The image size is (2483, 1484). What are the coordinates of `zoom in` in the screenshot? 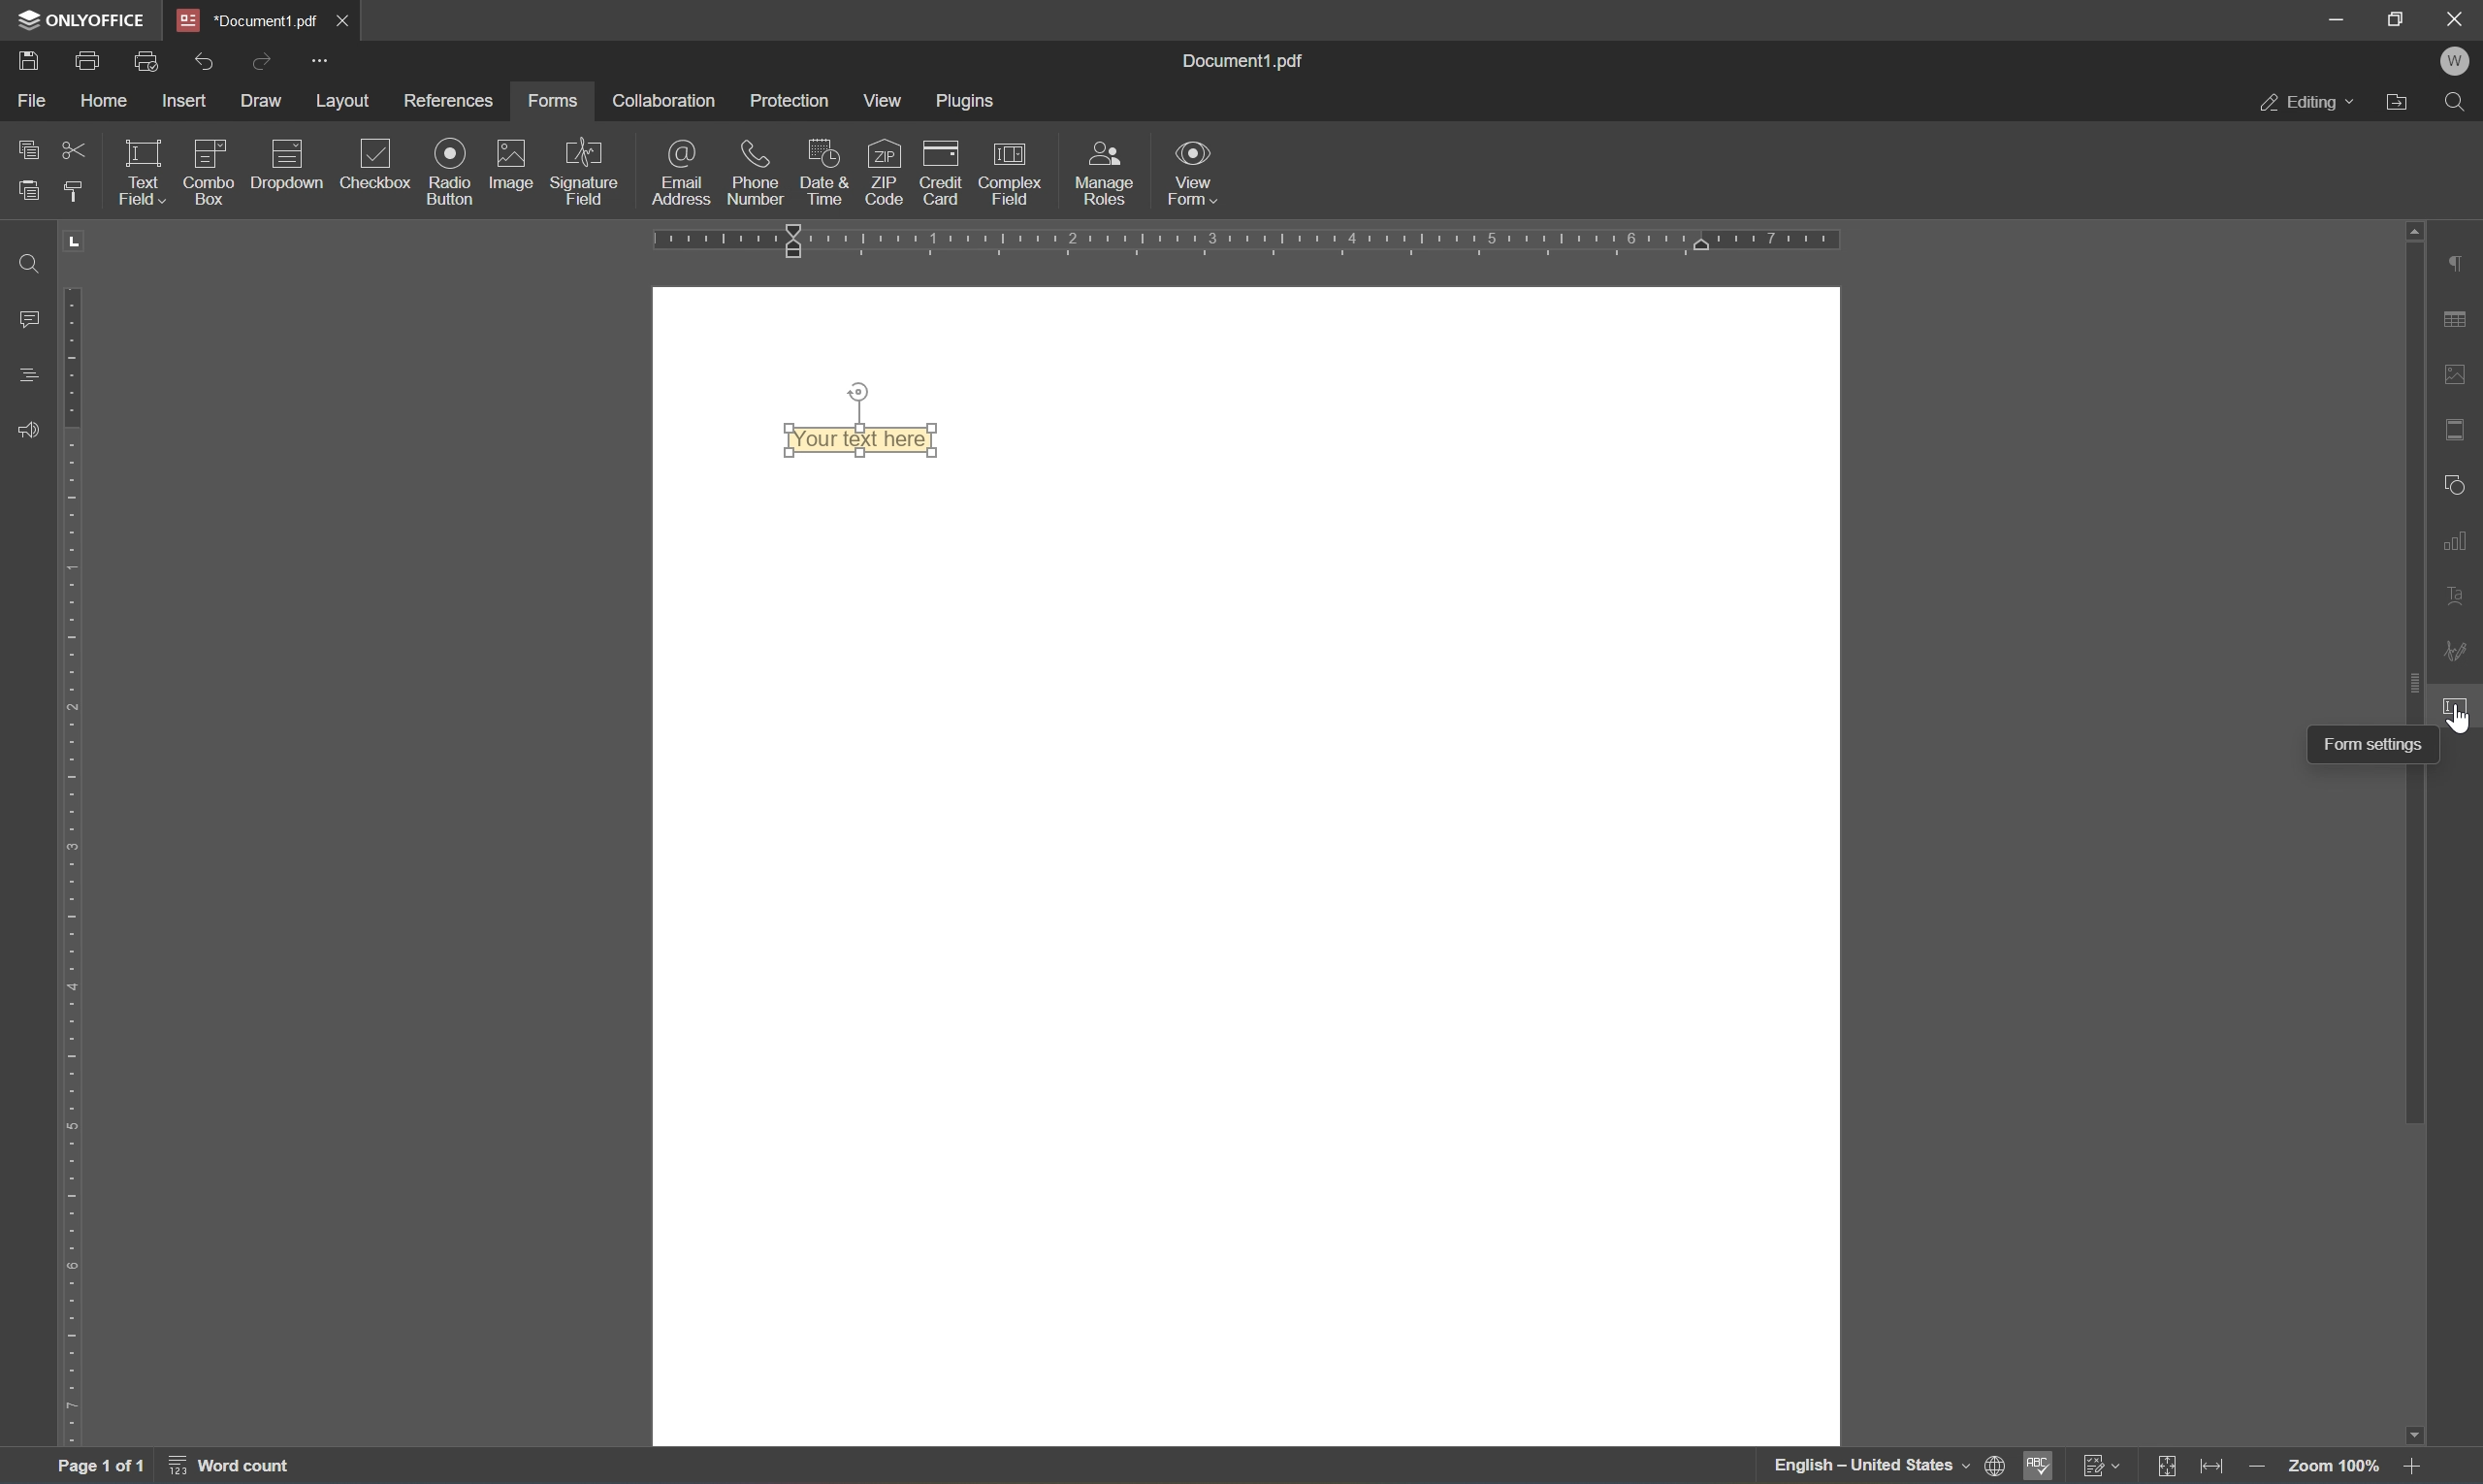 It's located at (2418, 1468).